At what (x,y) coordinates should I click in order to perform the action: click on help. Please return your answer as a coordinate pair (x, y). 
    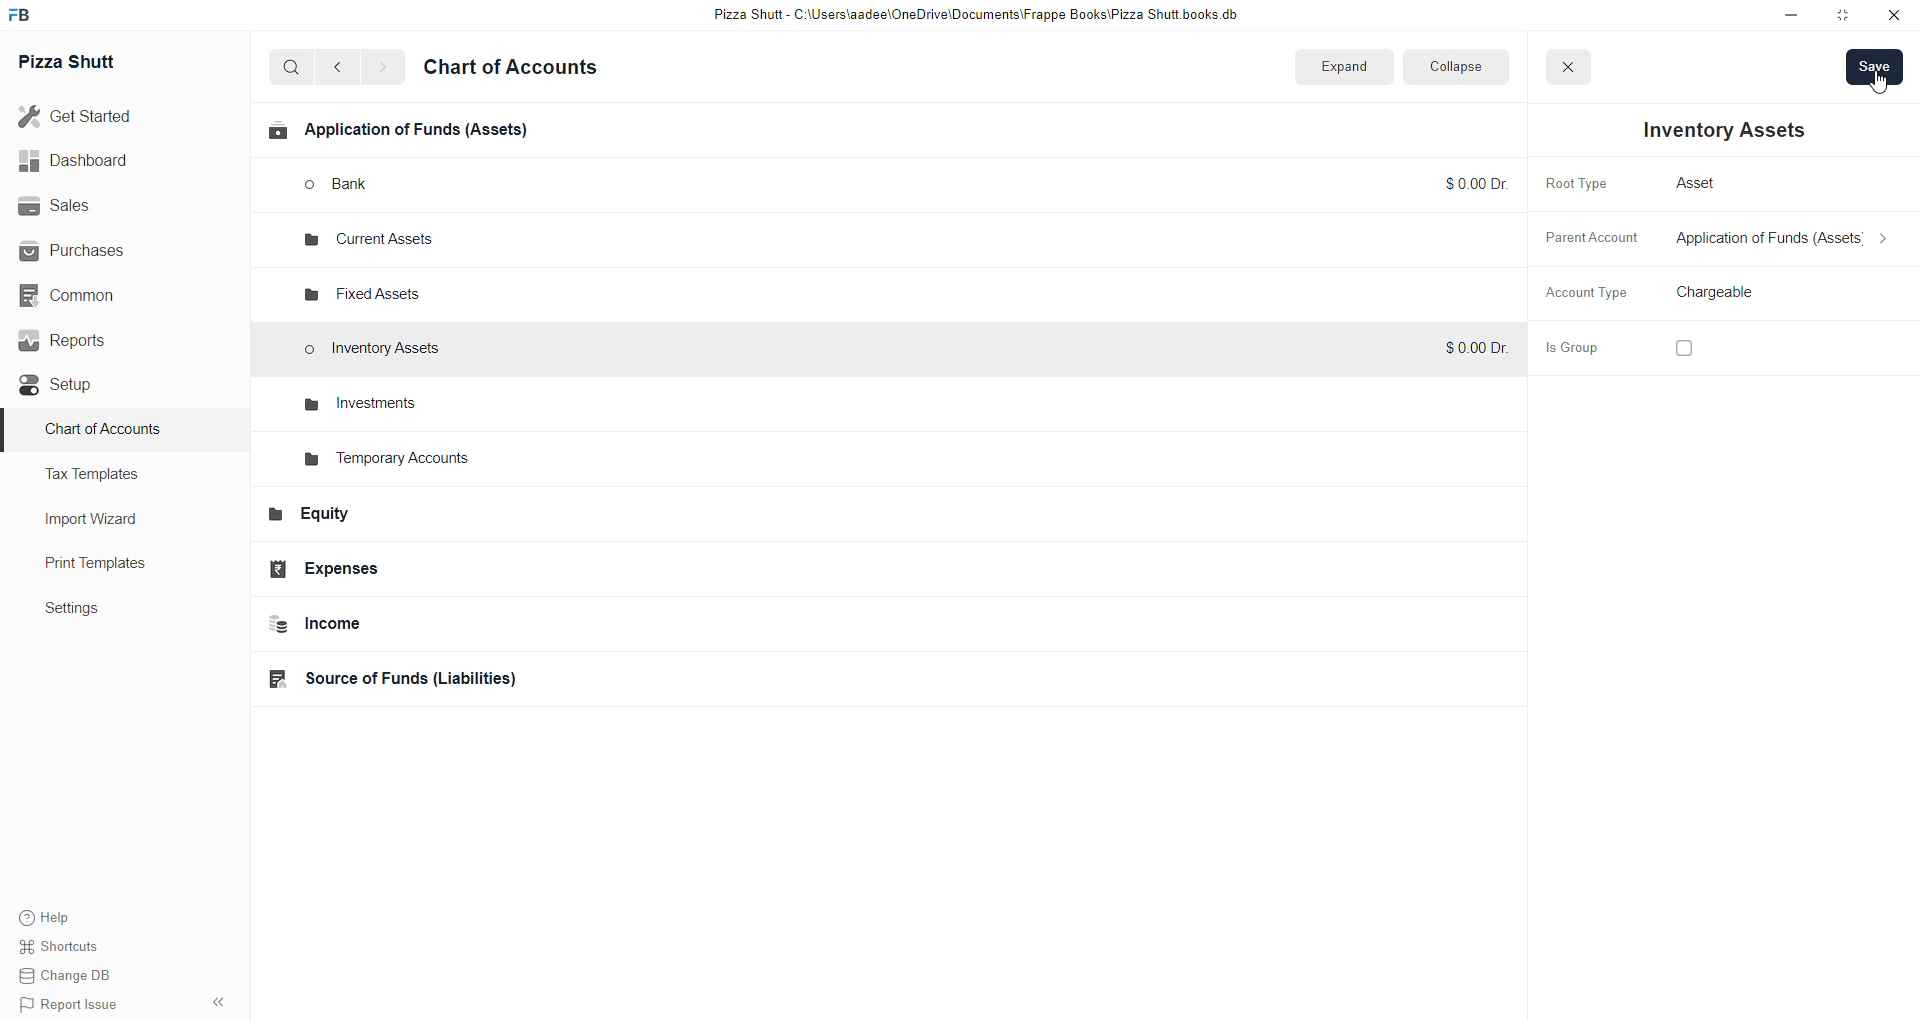
    Looking at the image, I should click on (65, 917).